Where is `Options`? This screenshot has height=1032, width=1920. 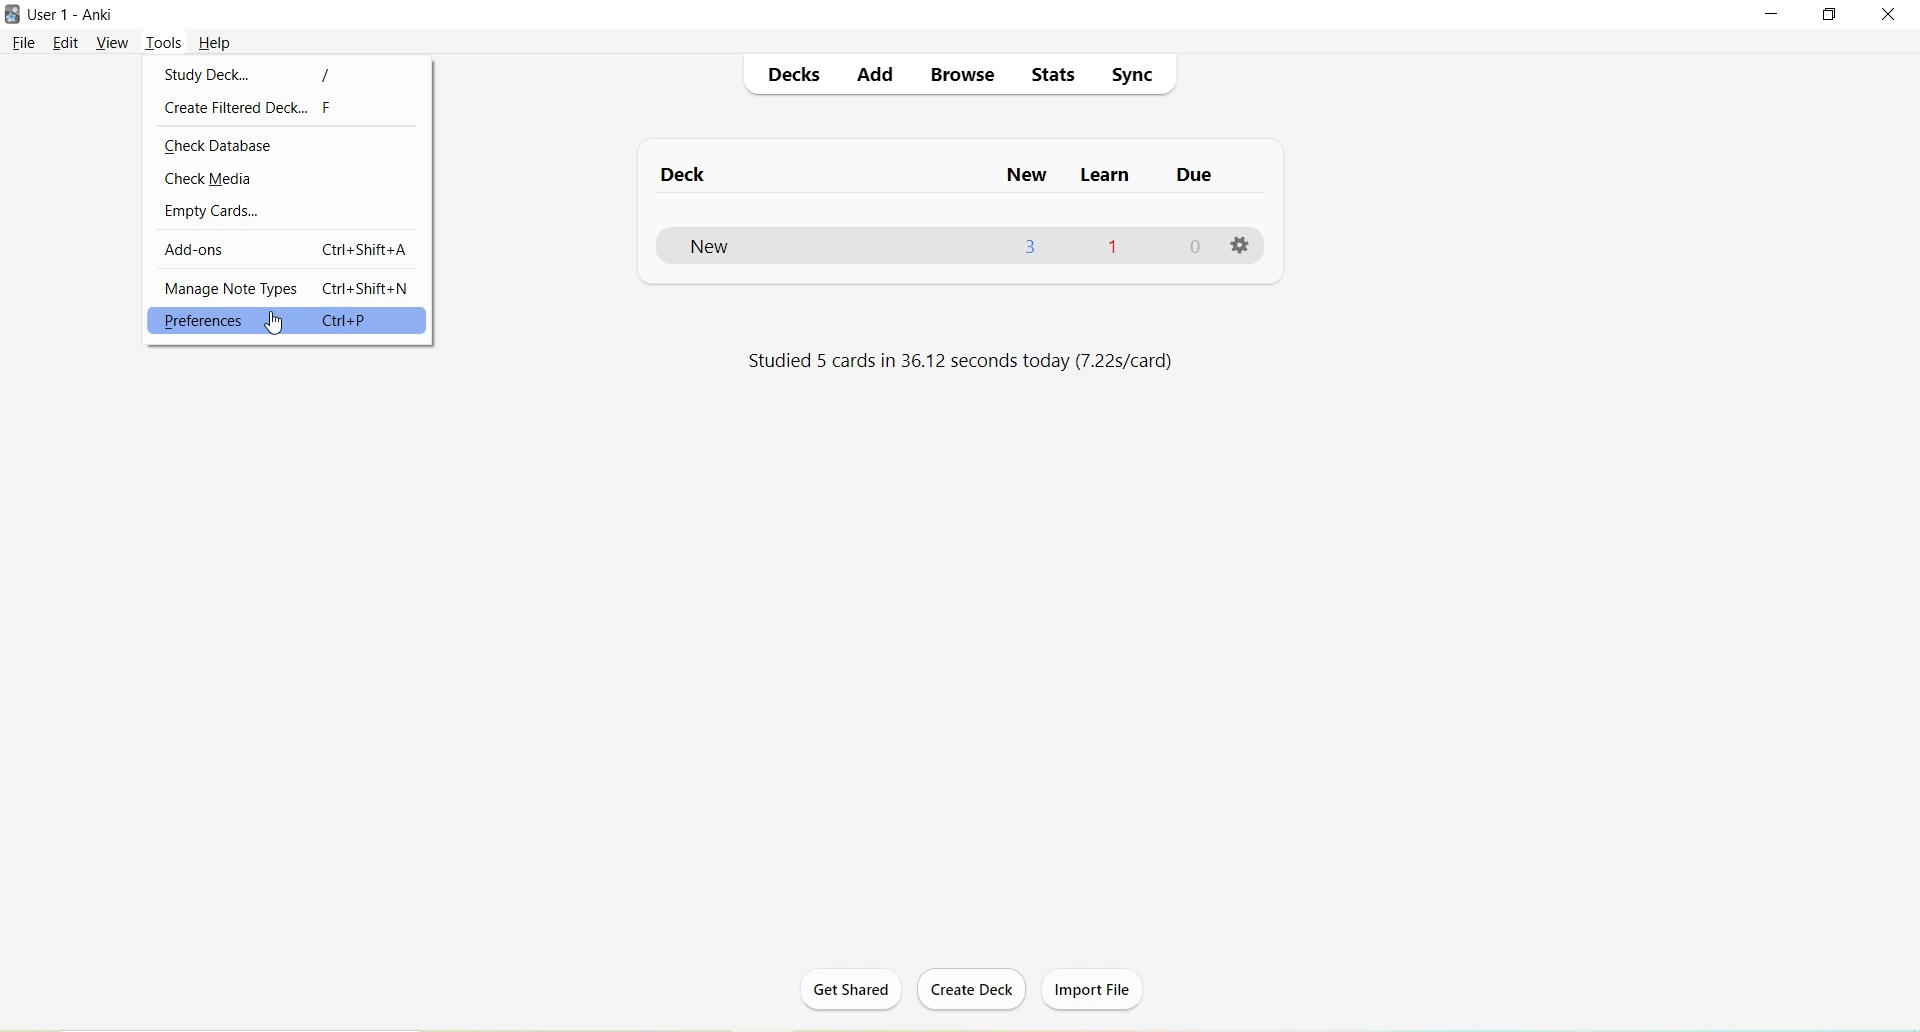 Options is located at coordinates (1241, 248).